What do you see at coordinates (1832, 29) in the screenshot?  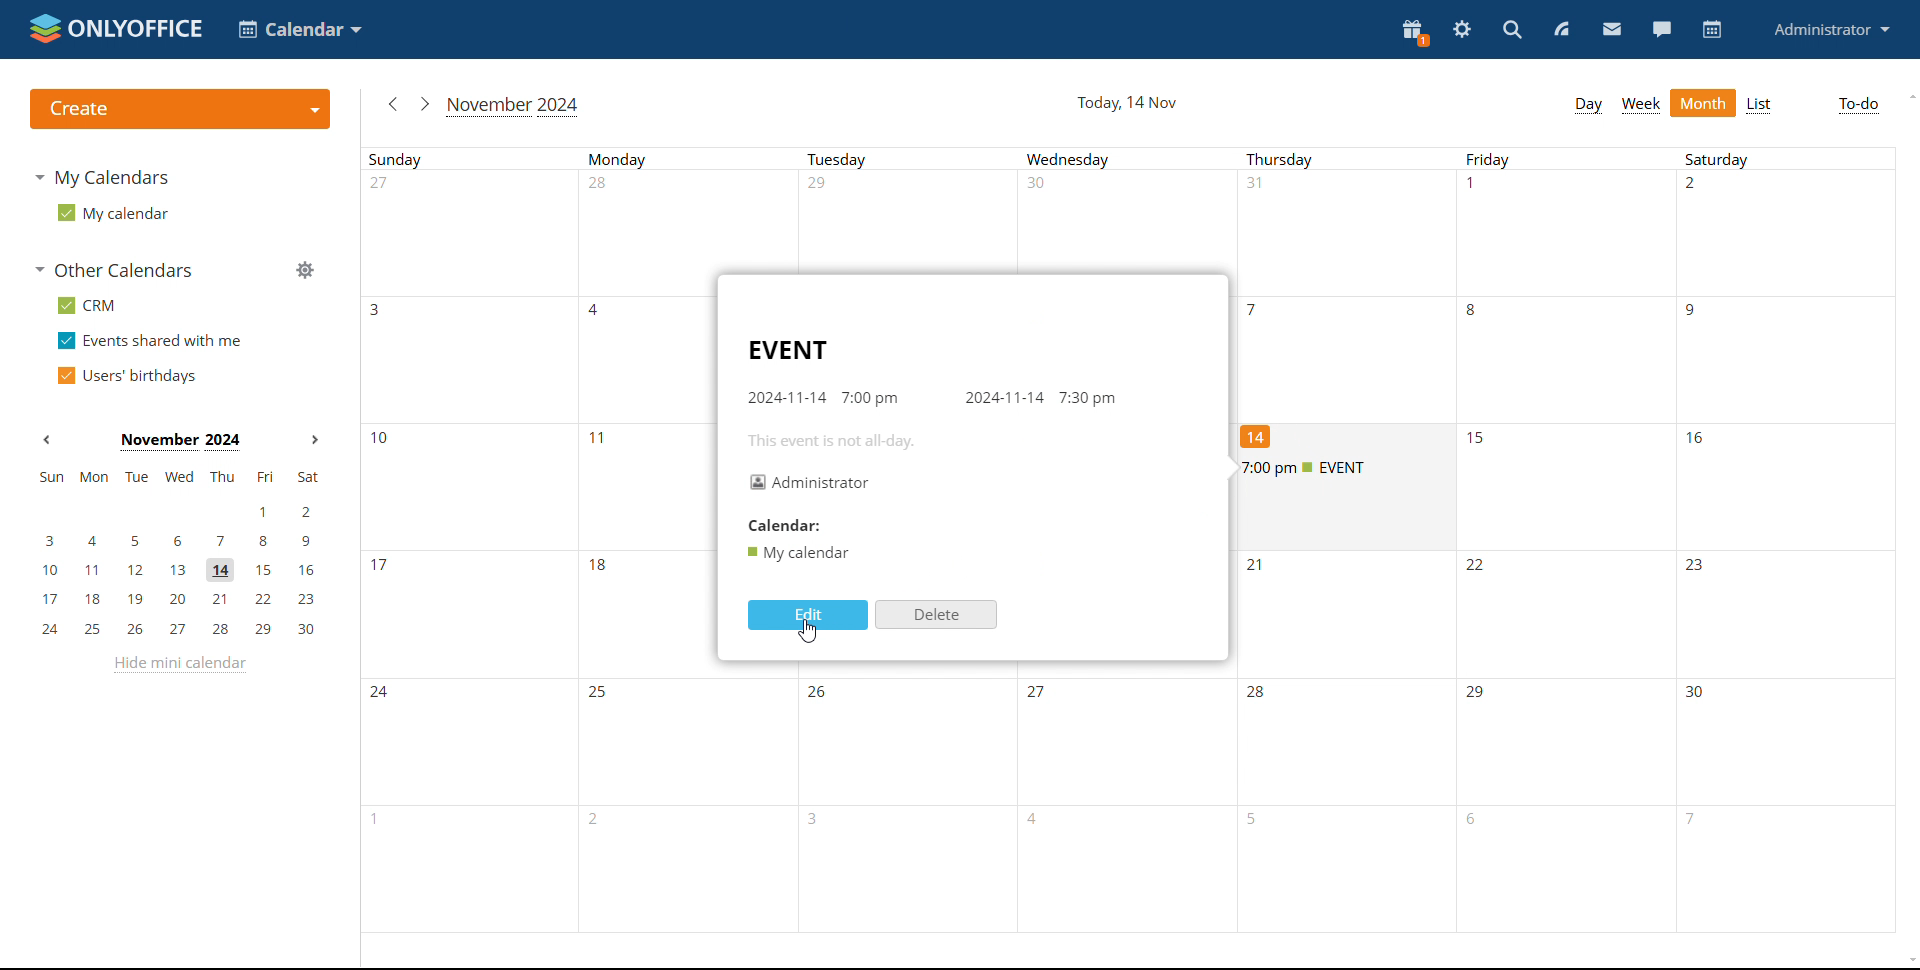 I see `profile` at bounding box center [1832, 29].